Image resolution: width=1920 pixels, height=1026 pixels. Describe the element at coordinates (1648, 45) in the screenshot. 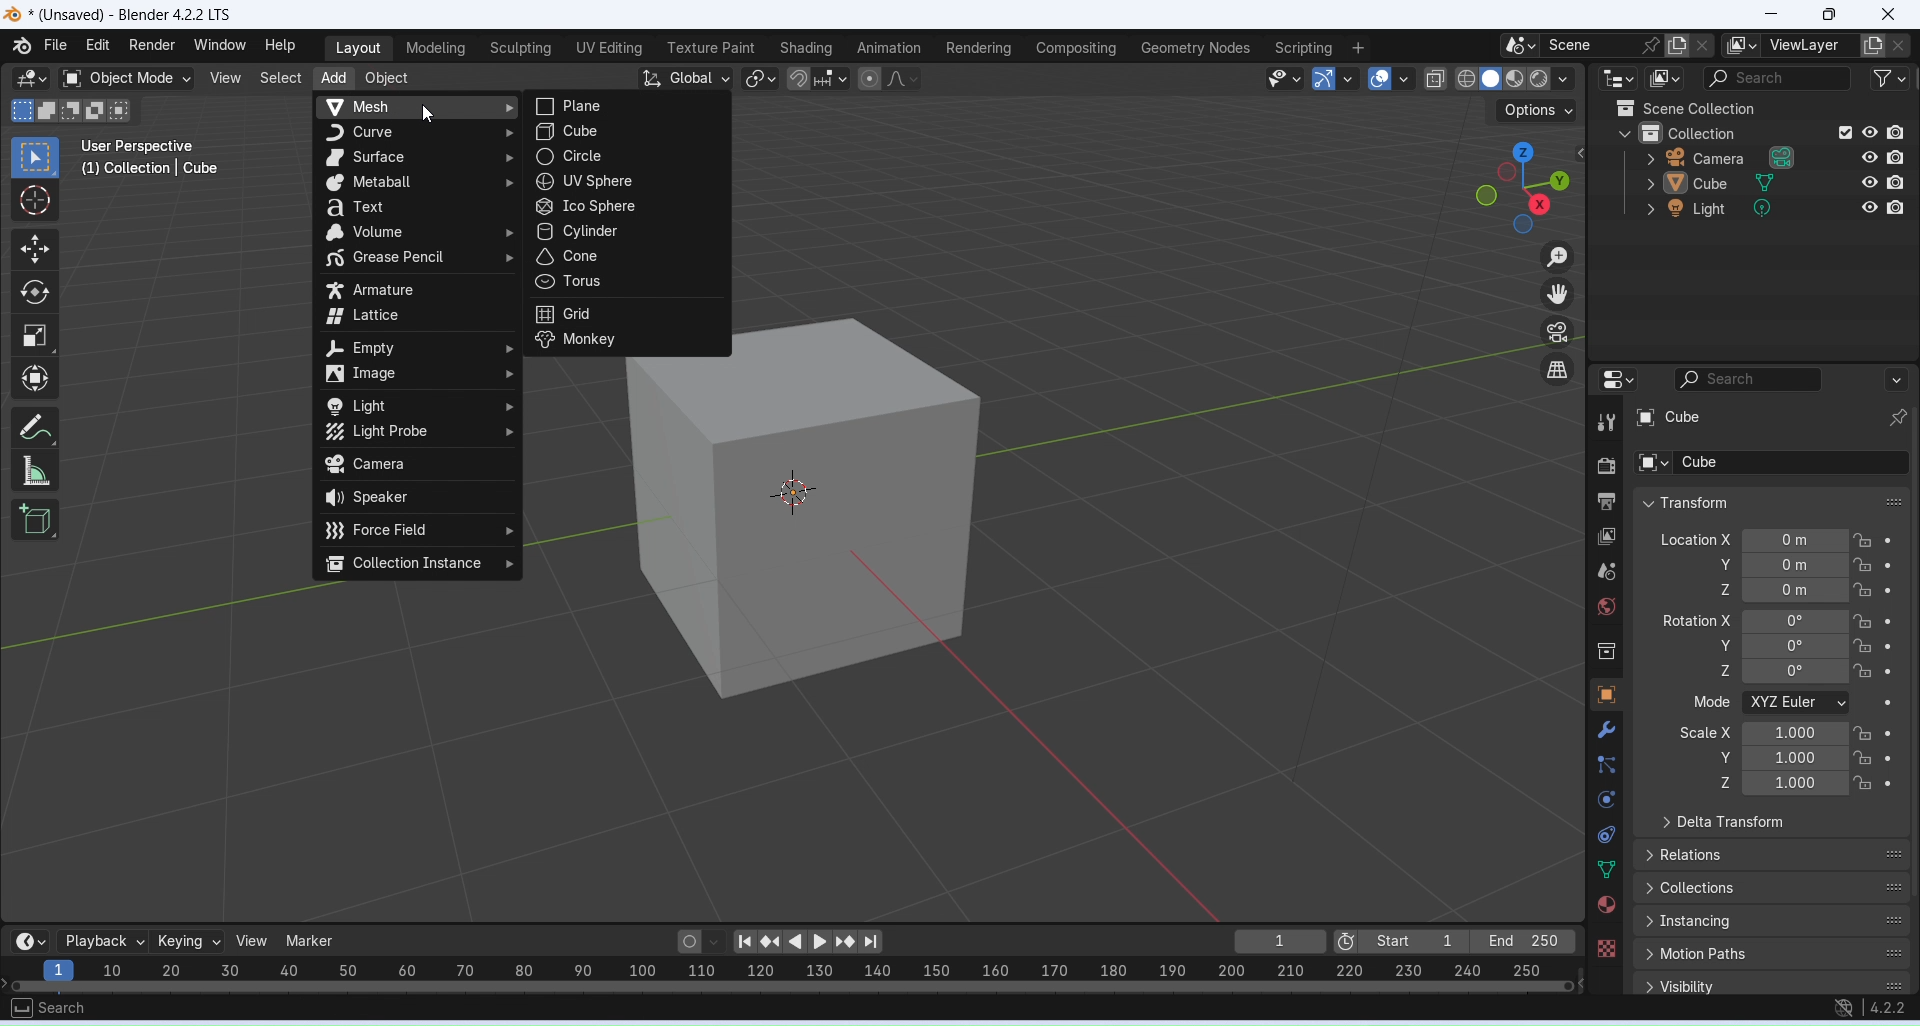

I see `pin` at that location.